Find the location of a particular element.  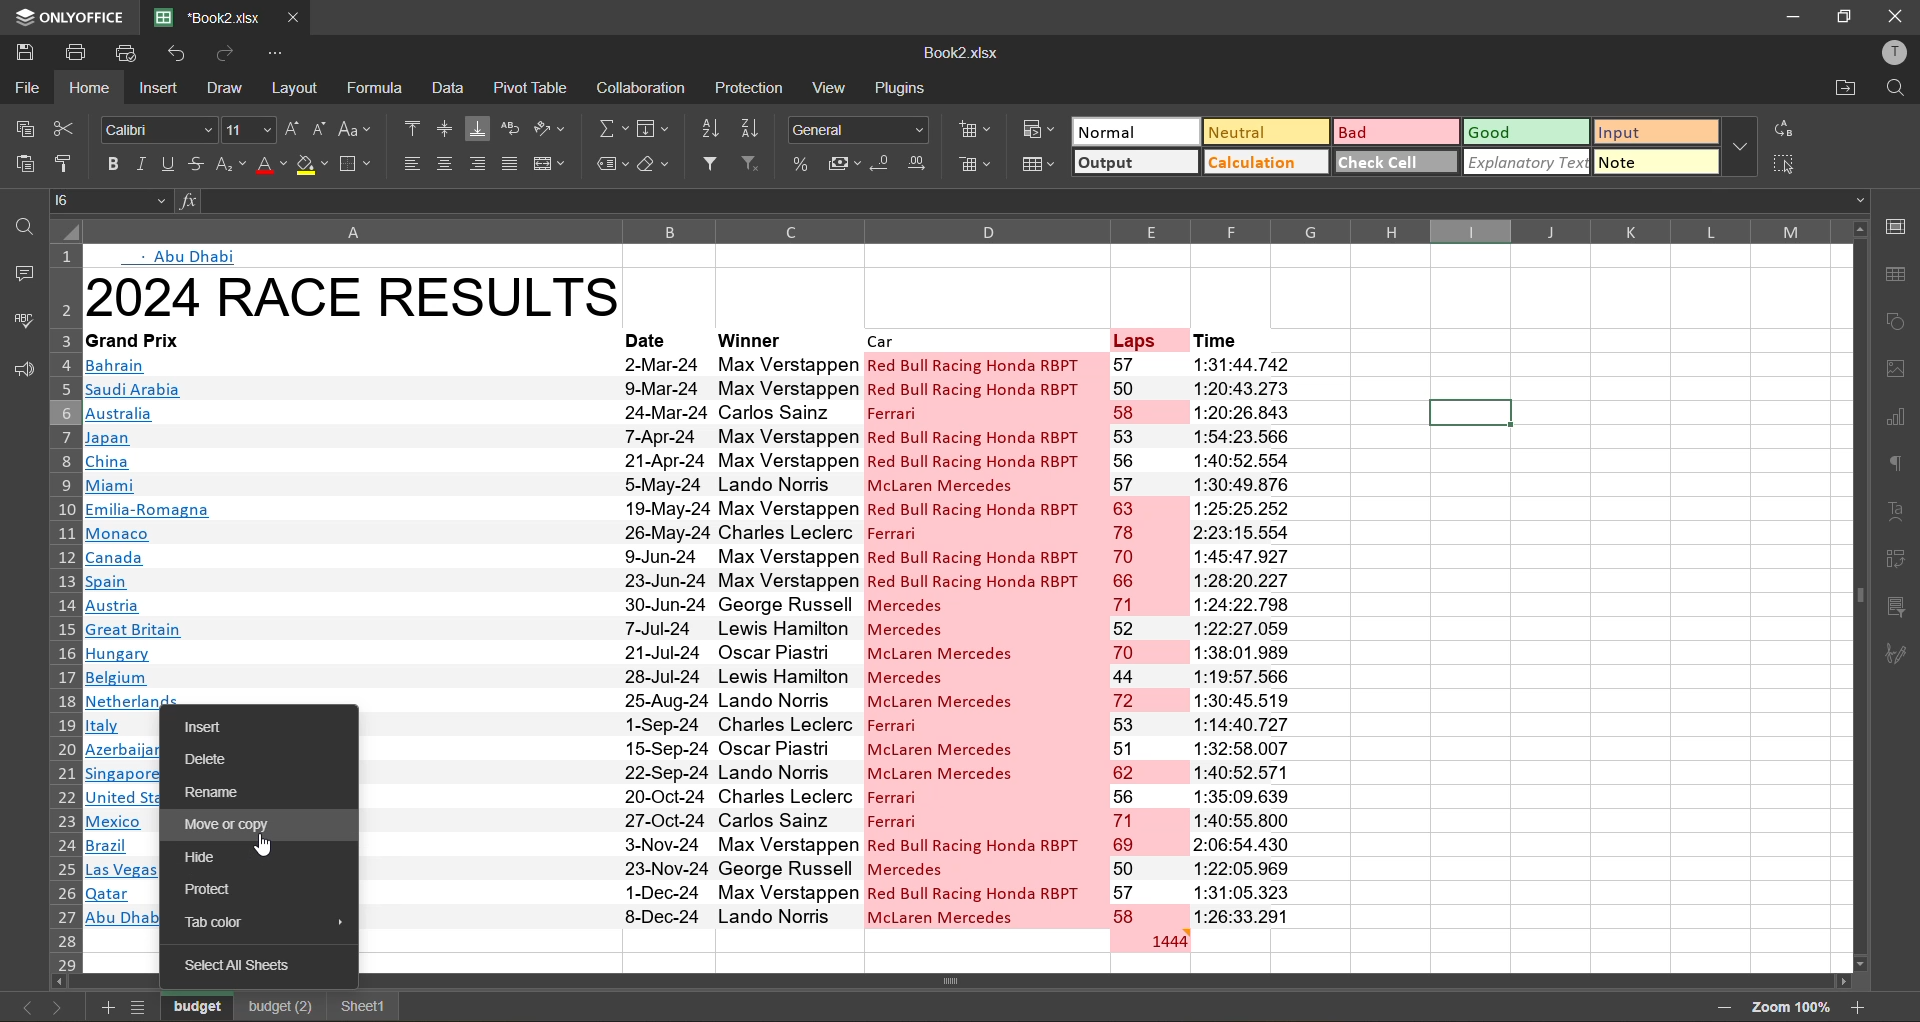

quick print is located at coordinates (128, 51).